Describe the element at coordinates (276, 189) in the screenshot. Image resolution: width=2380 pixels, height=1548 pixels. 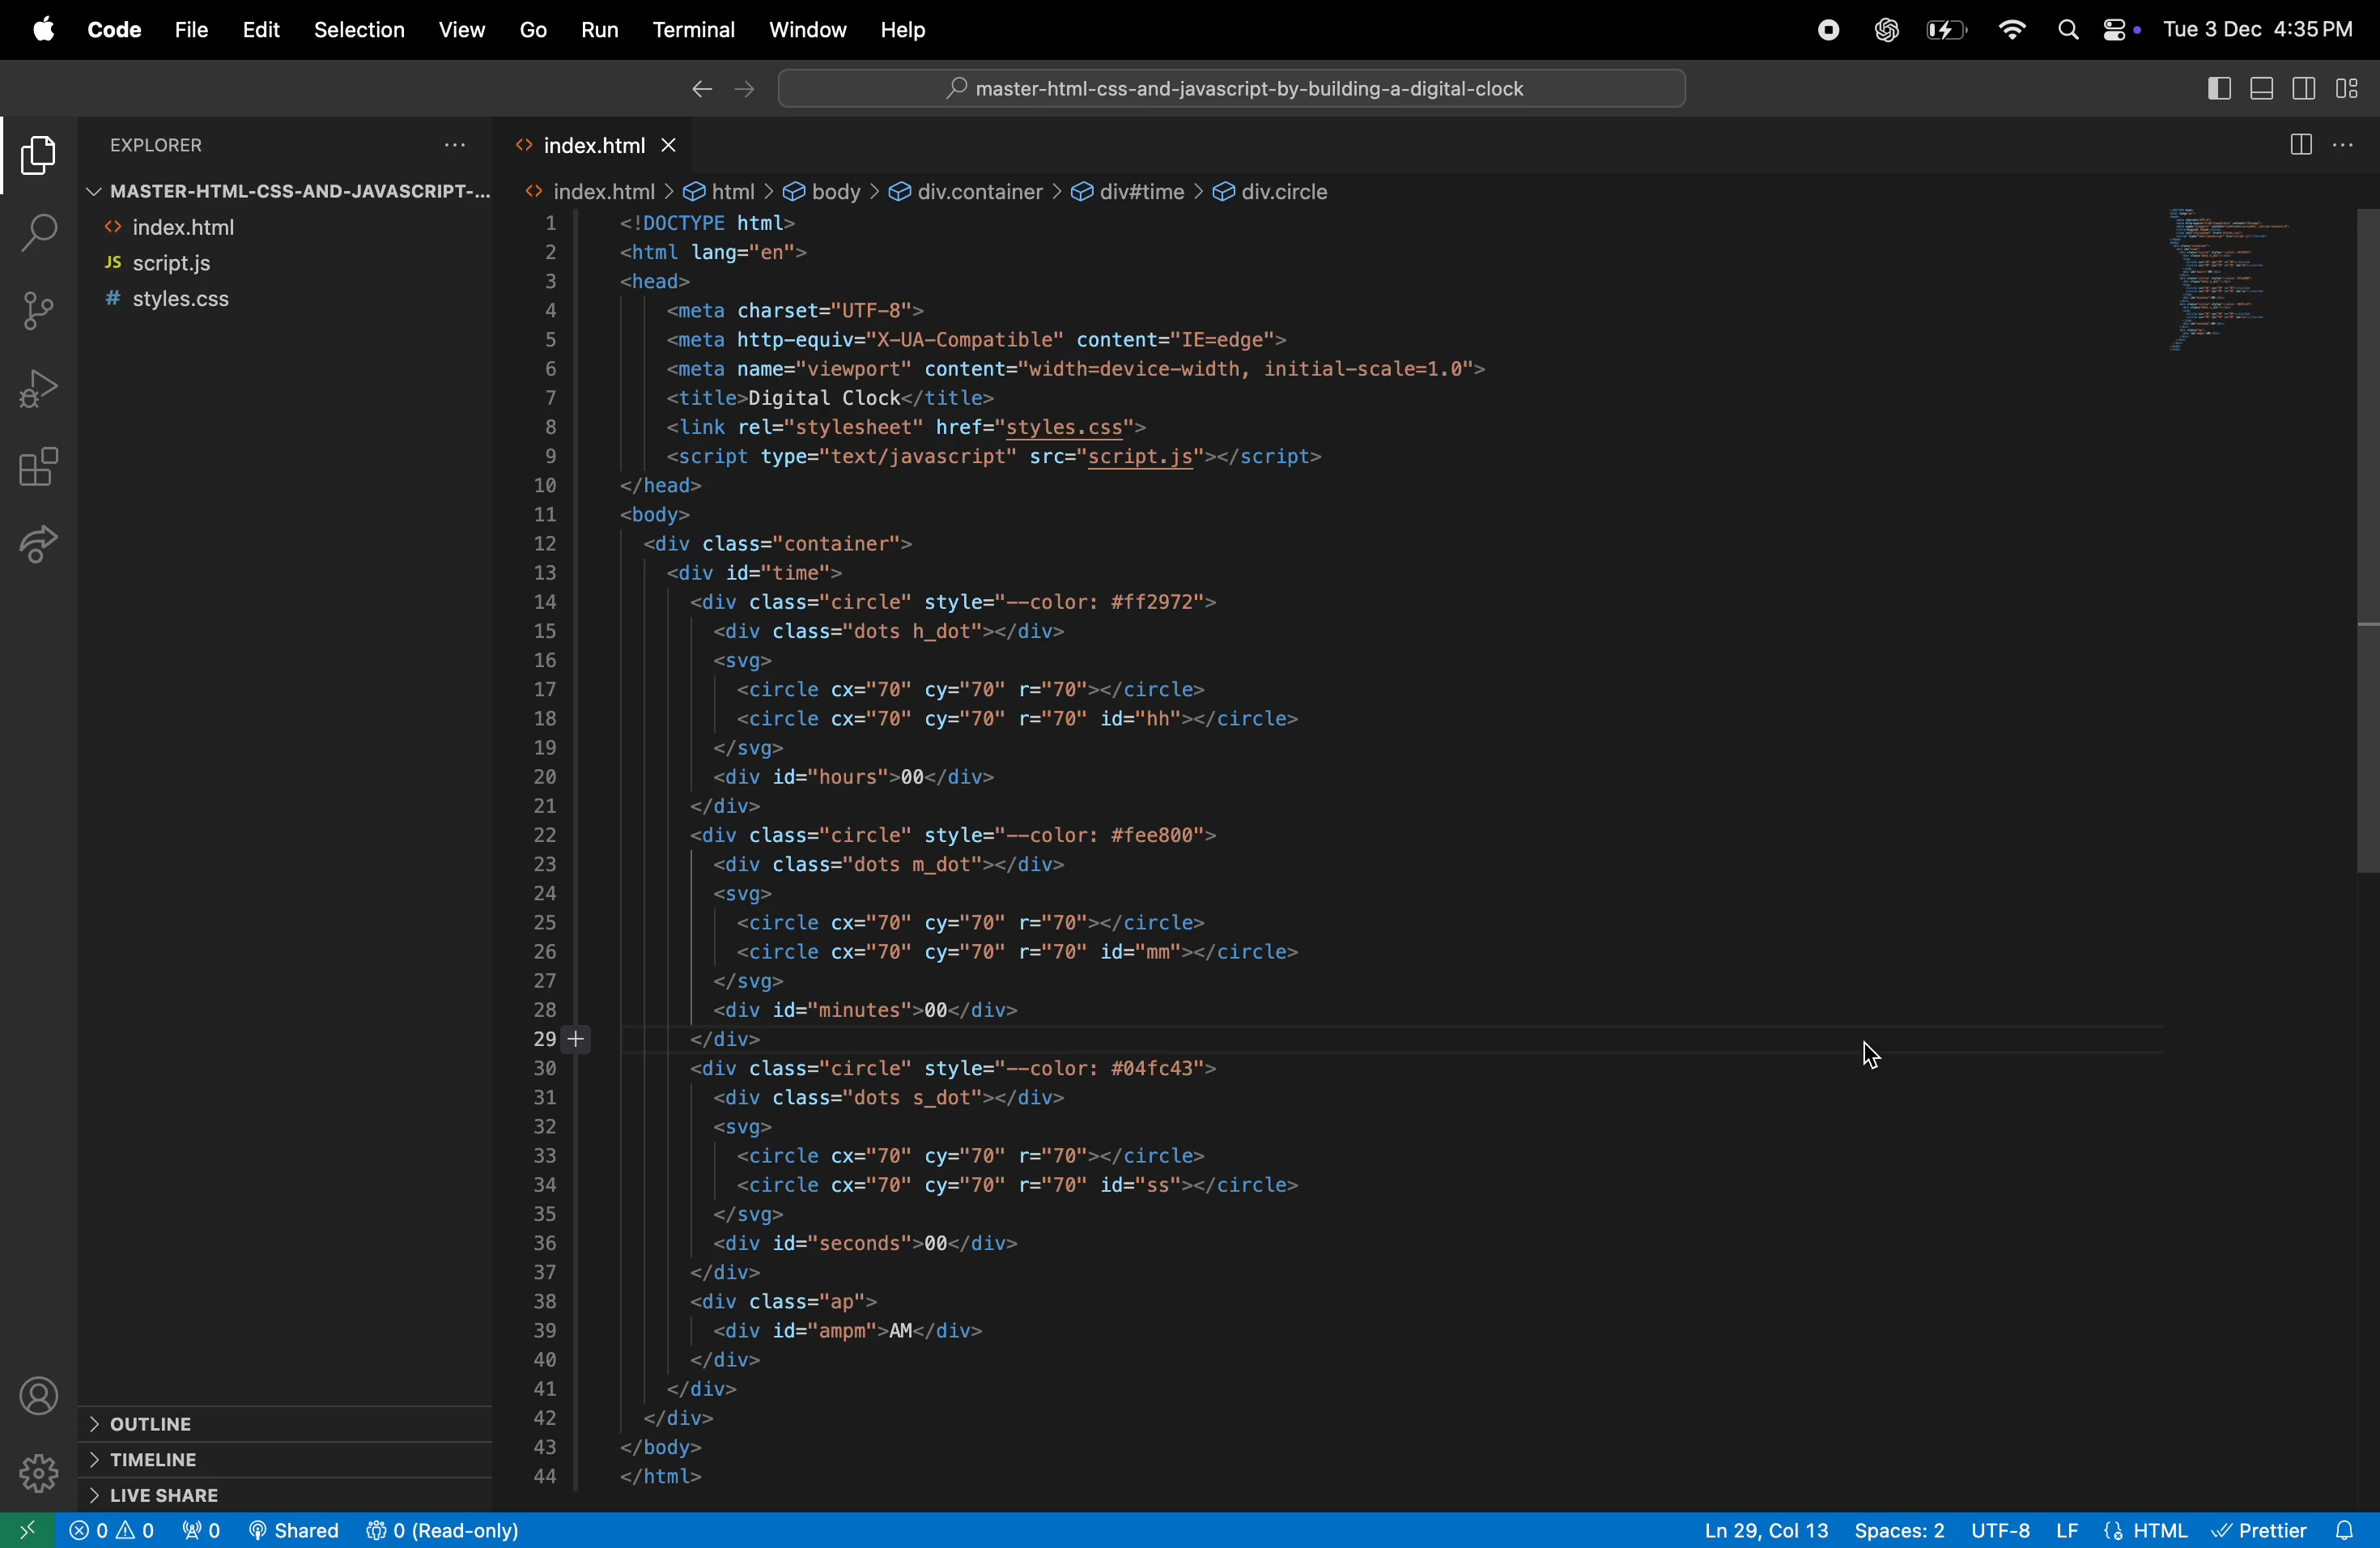
I see `master file` at that location.